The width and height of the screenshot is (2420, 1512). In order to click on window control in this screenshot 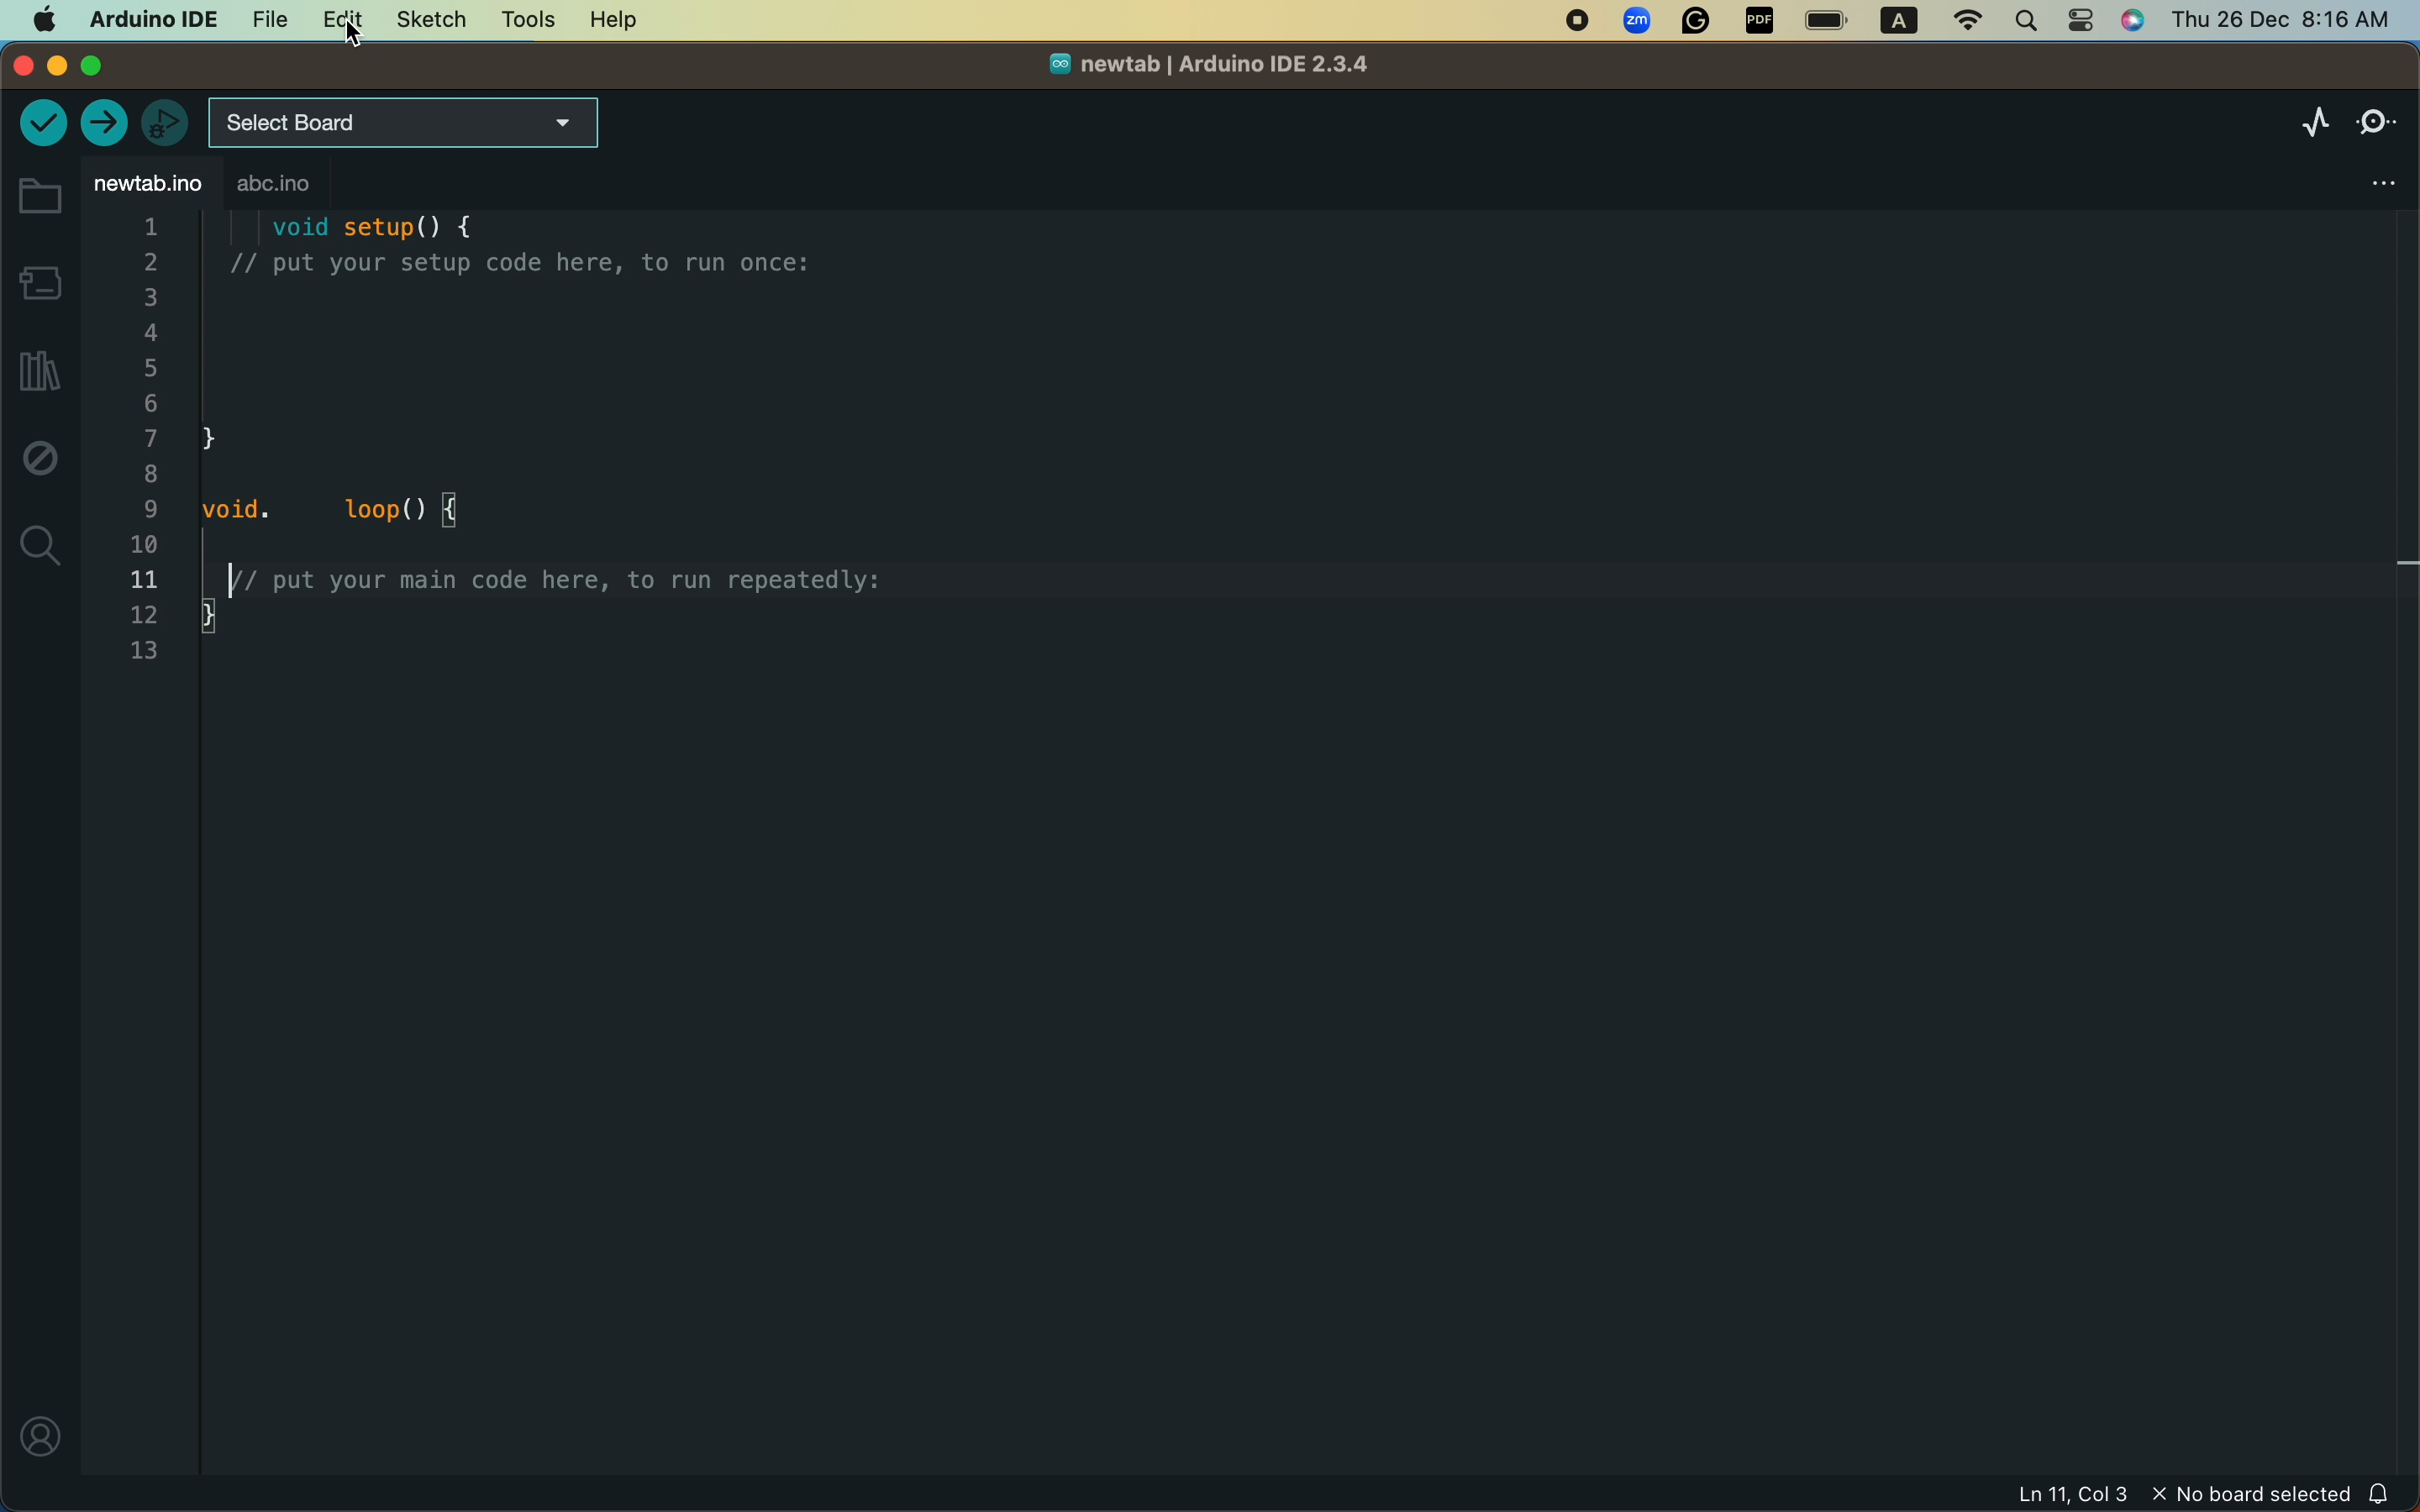, I will do `click(82, 66)`.